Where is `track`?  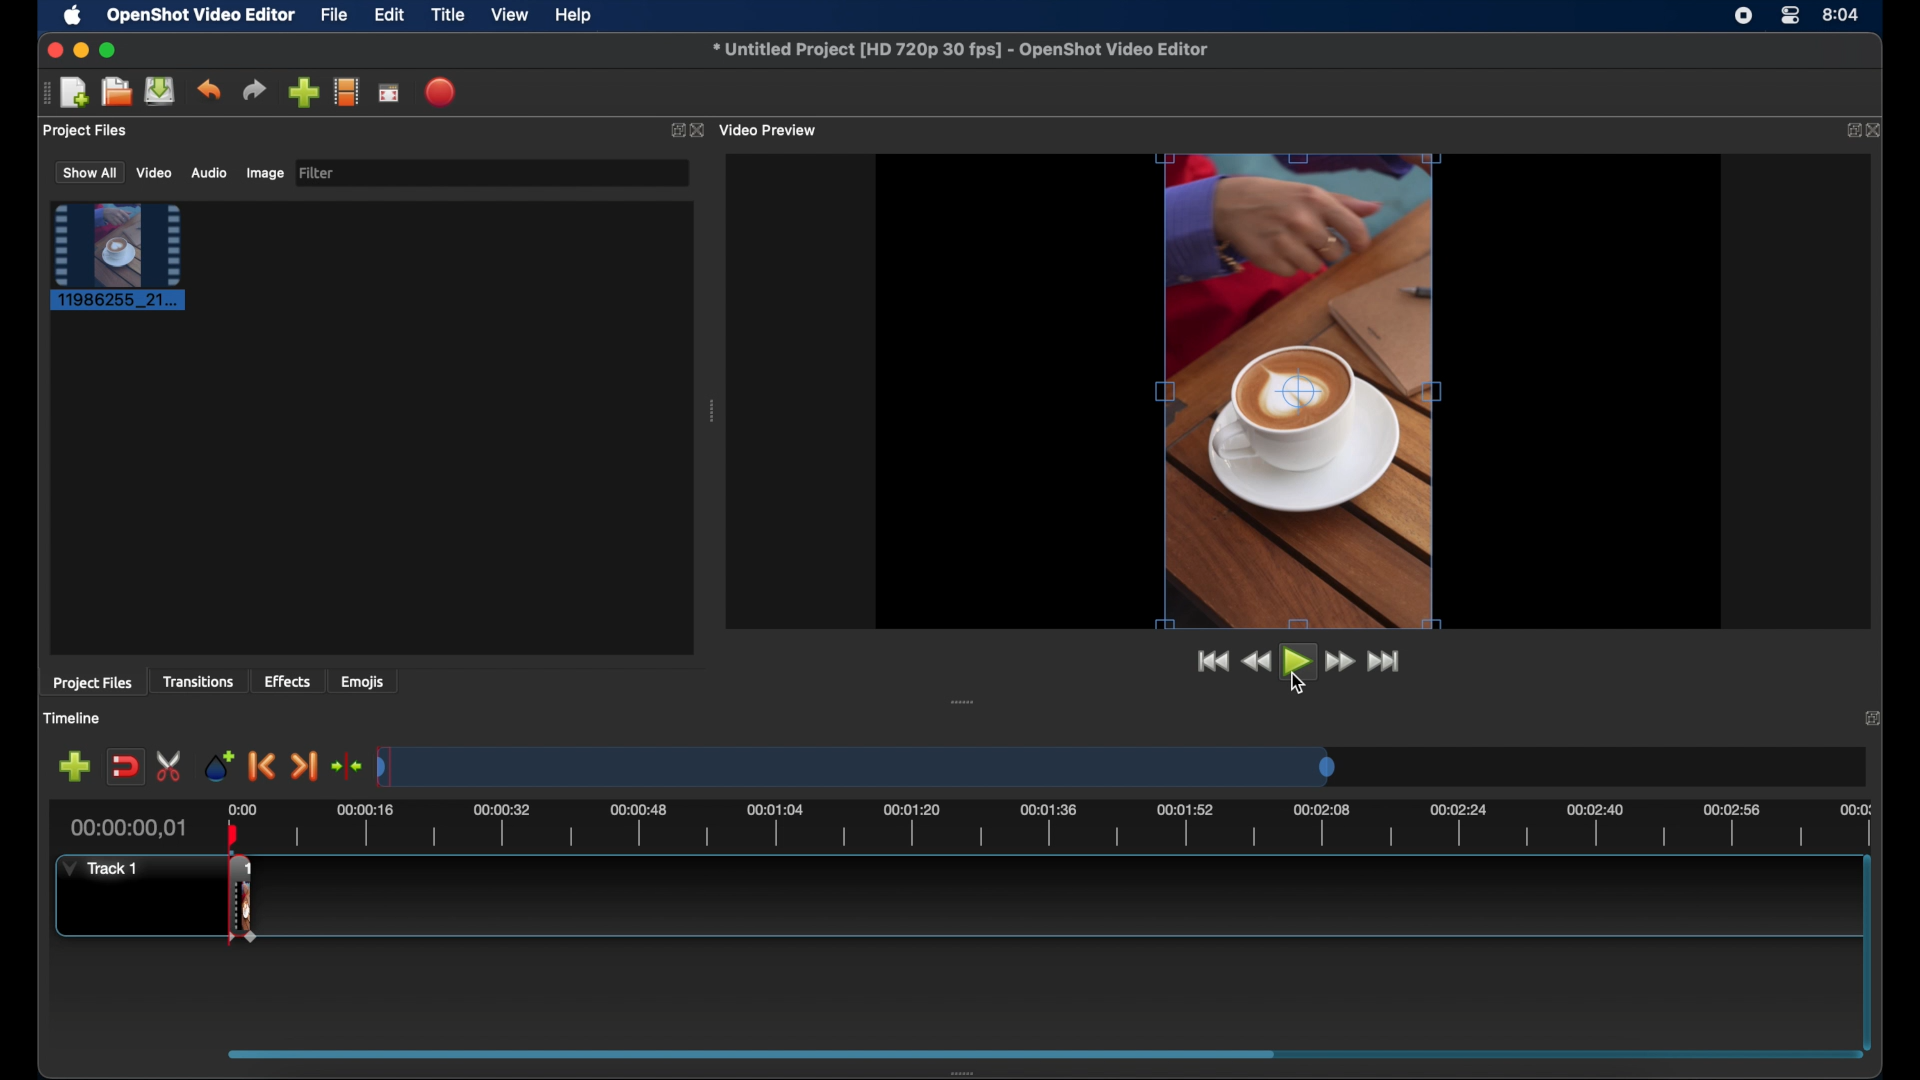 track is located at coordinates (242, 899).